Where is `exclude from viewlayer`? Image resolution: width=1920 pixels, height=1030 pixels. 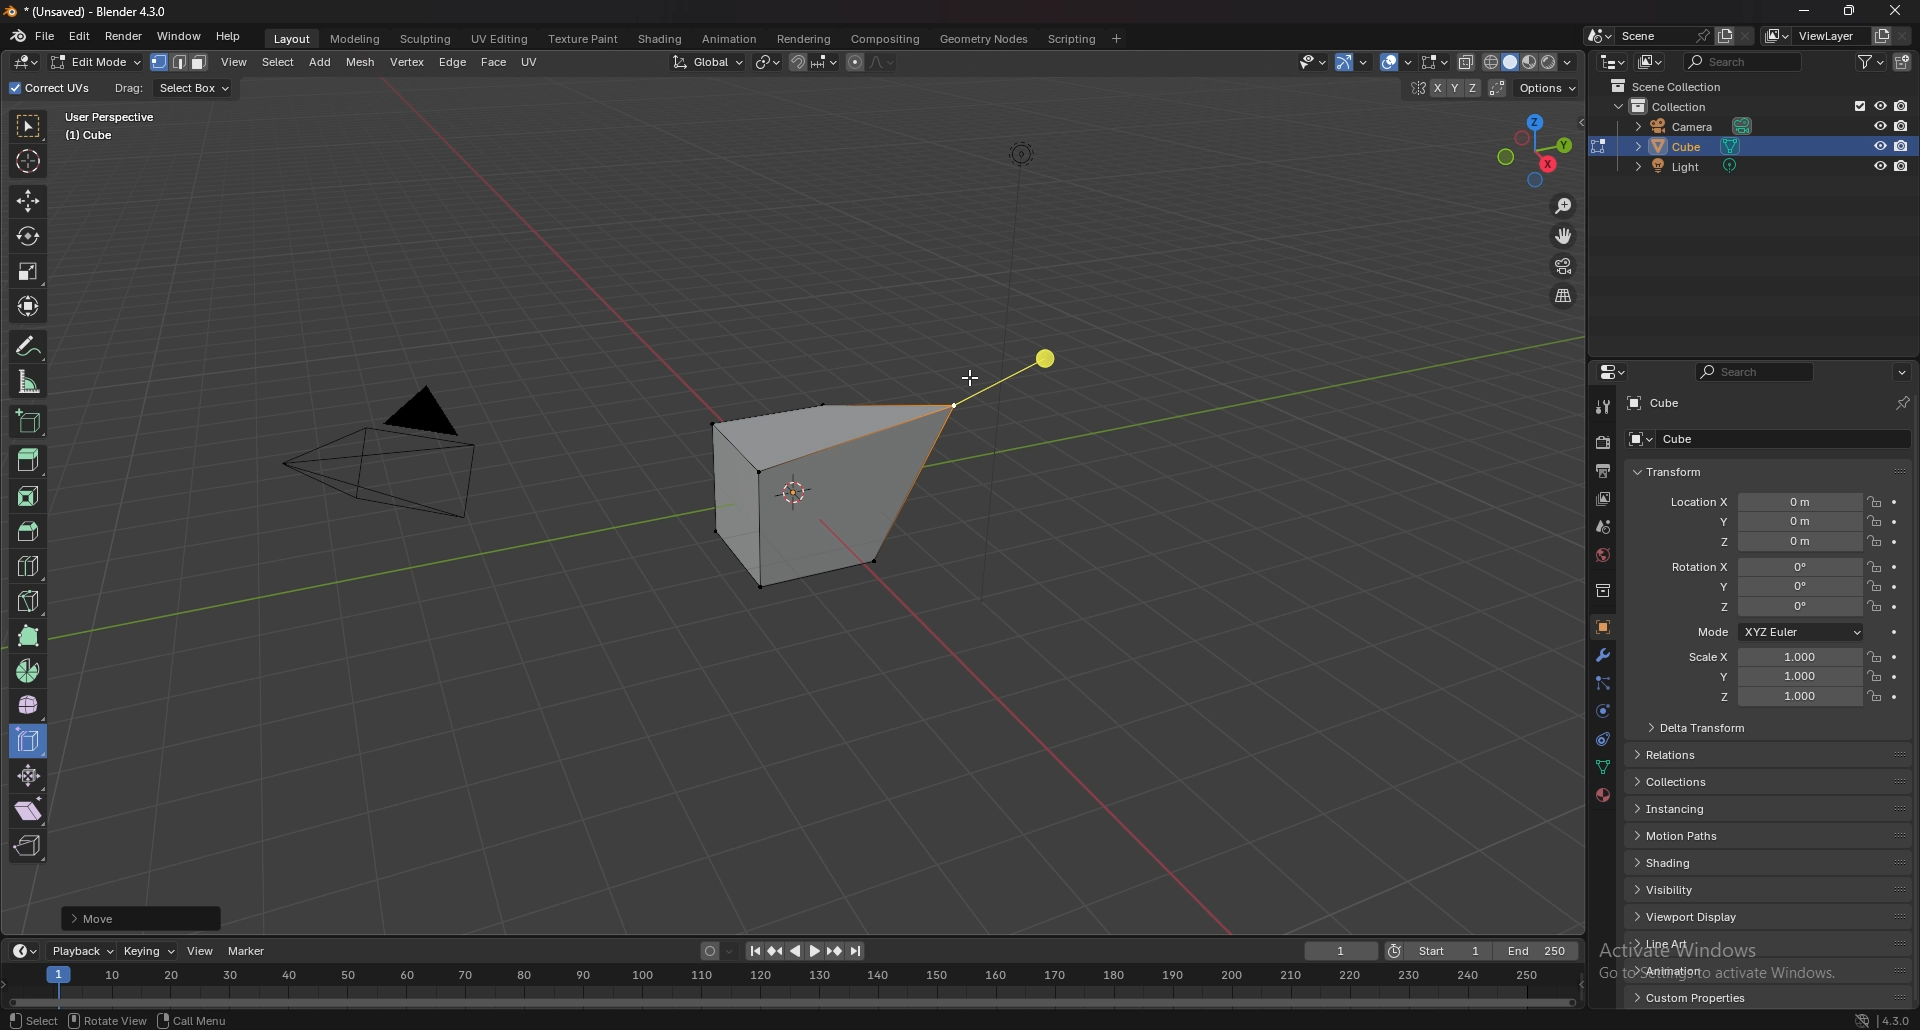
exclude from viewlayer is located at coordinates (1853, 105).